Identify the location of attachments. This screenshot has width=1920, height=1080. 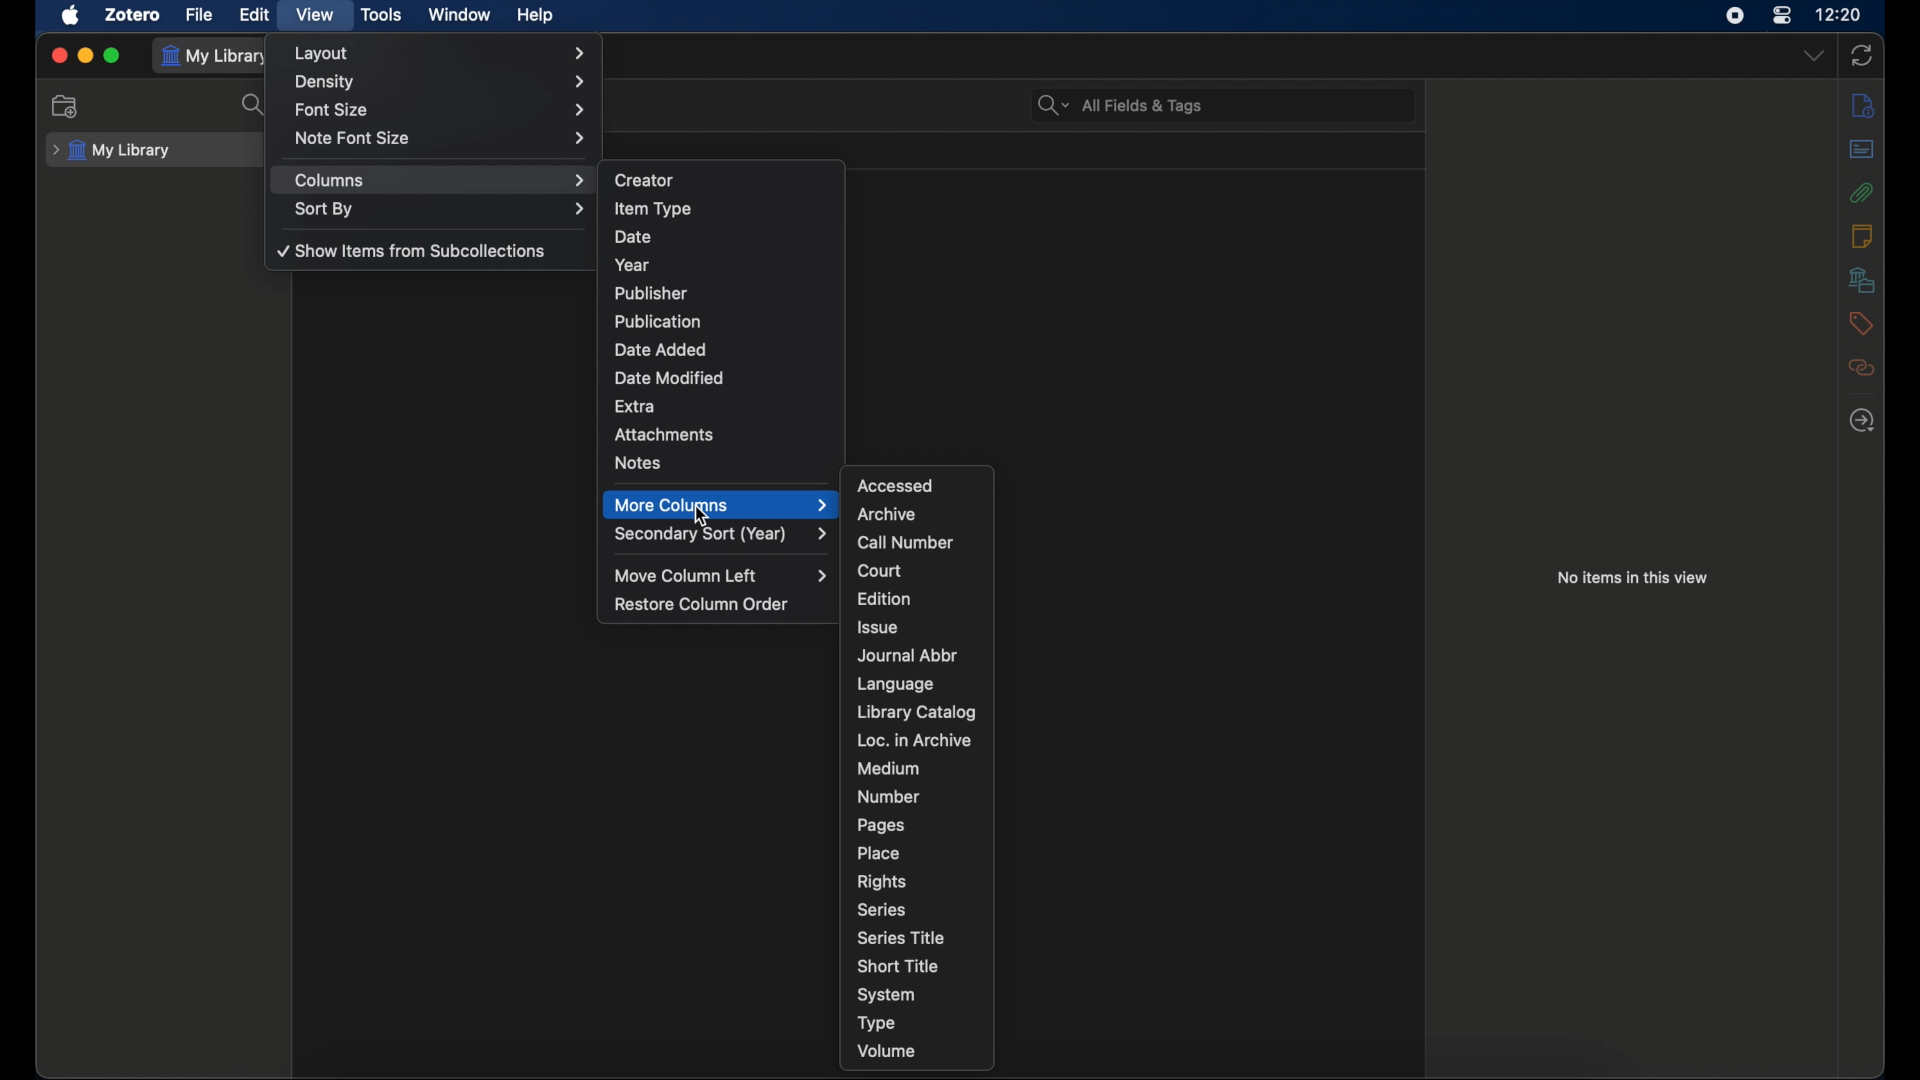
(665, 433).